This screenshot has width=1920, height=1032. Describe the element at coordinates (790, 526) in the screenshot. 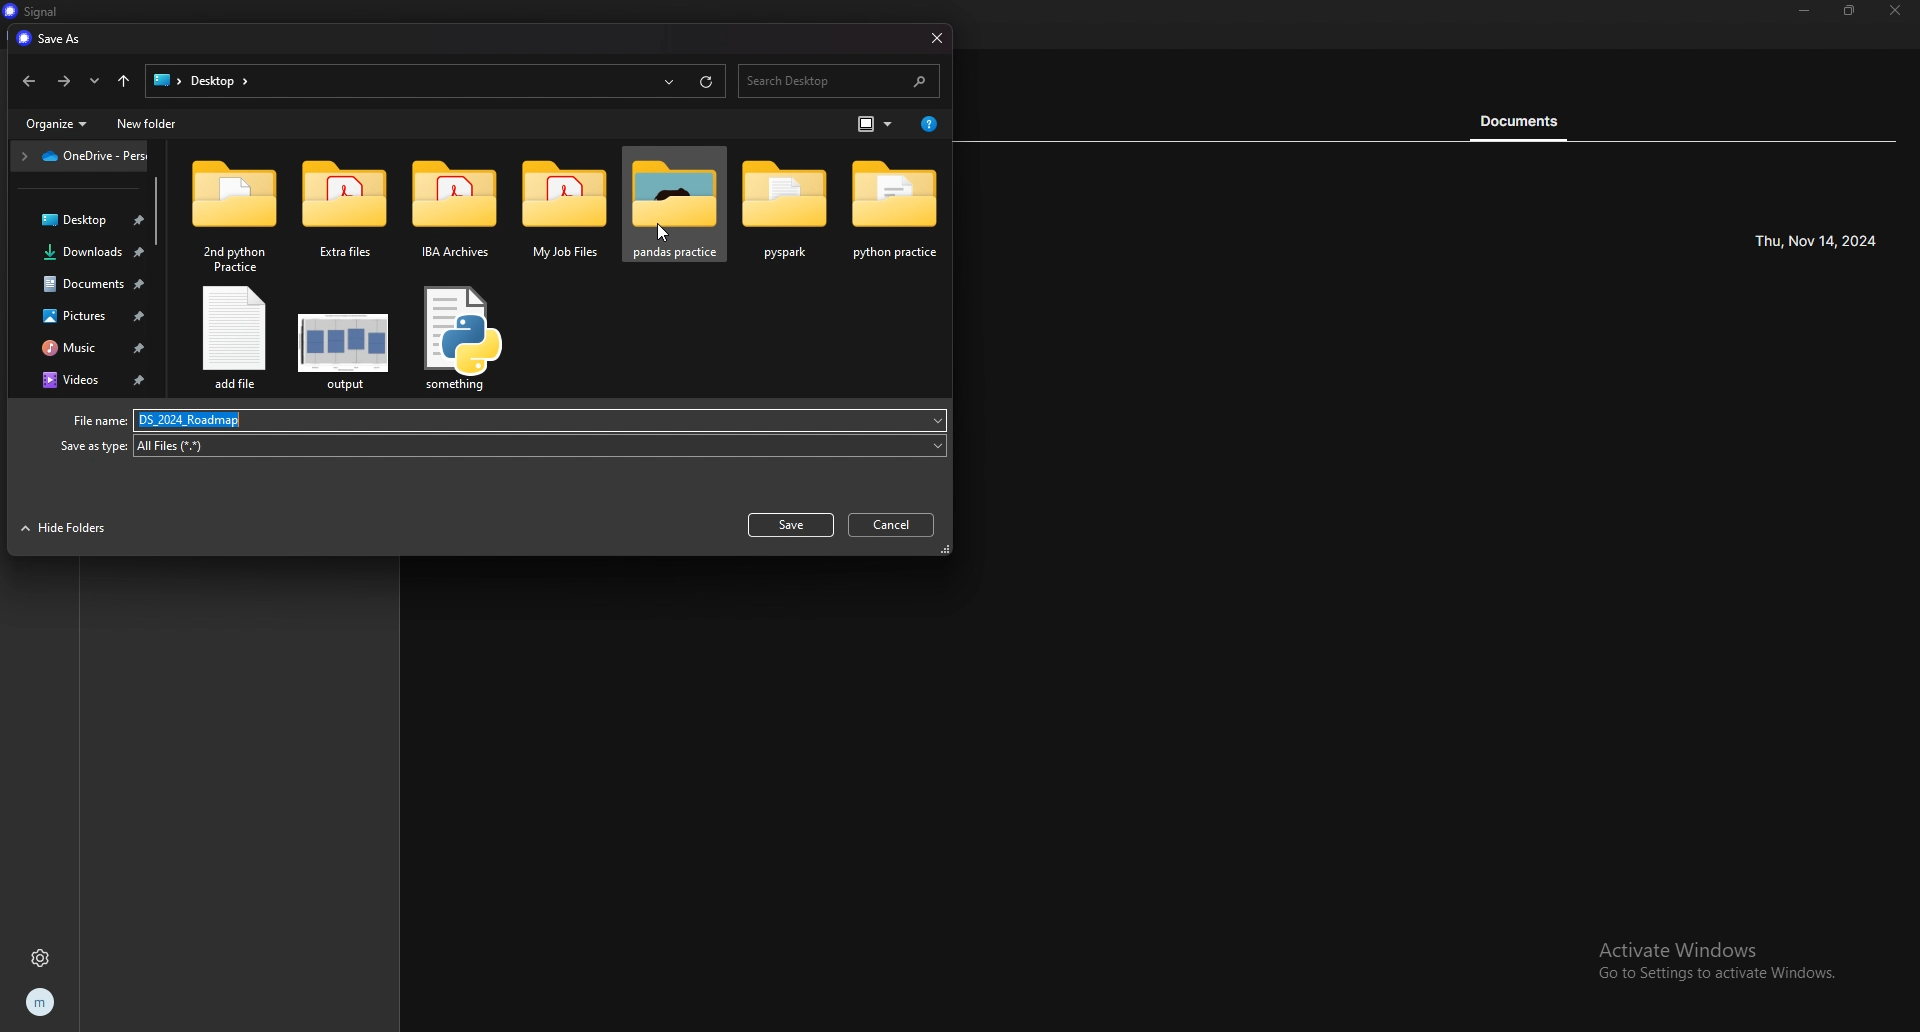

I see `save` at that location.